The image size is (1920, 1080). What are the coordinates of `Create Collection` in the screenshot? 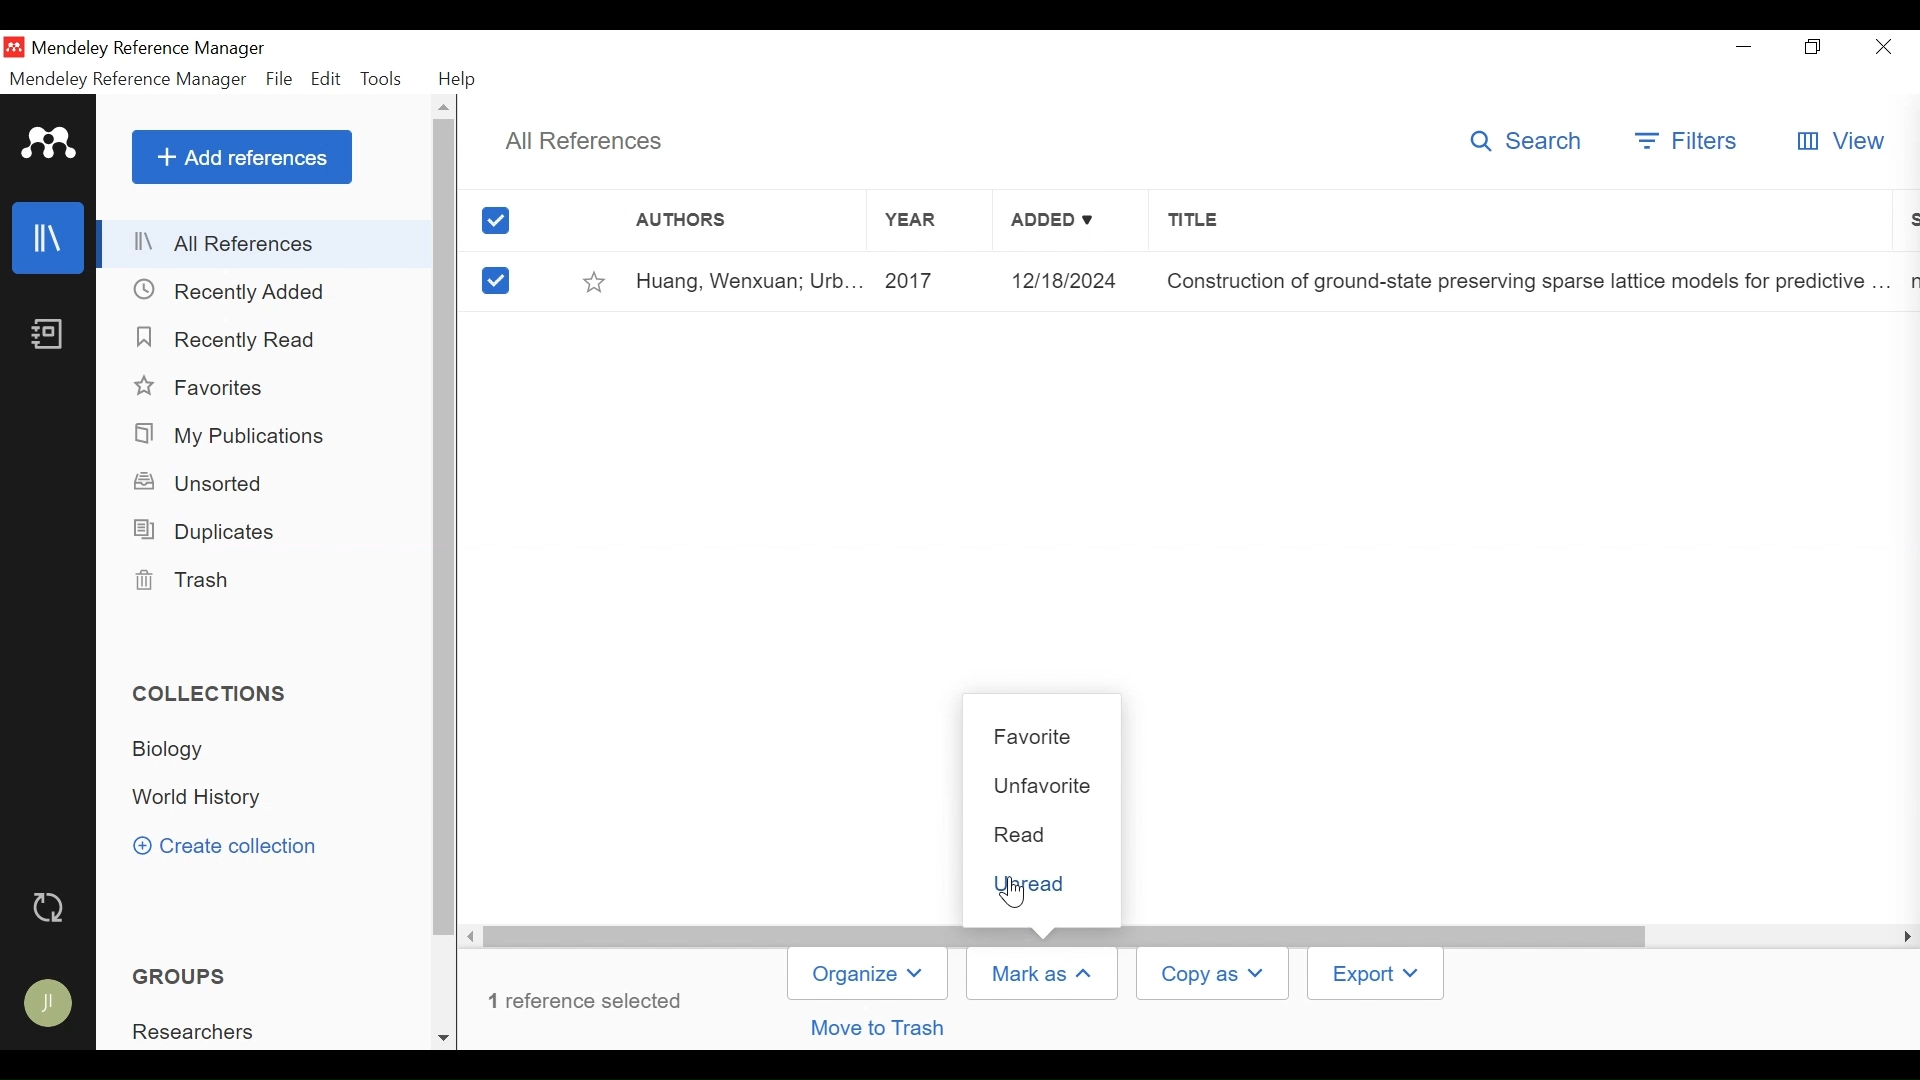 It's located at (238, 846).